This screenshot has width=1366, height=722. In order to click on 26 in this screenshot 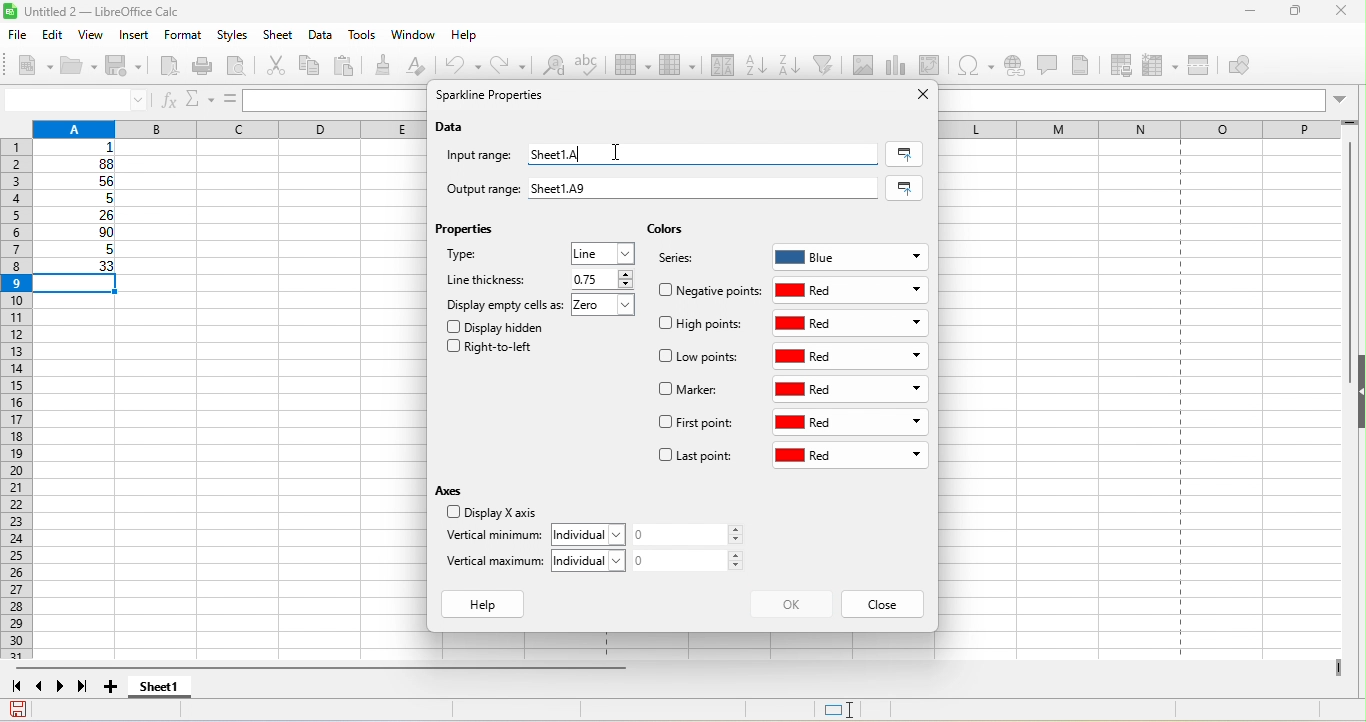, I will do `click(79, 216)`.